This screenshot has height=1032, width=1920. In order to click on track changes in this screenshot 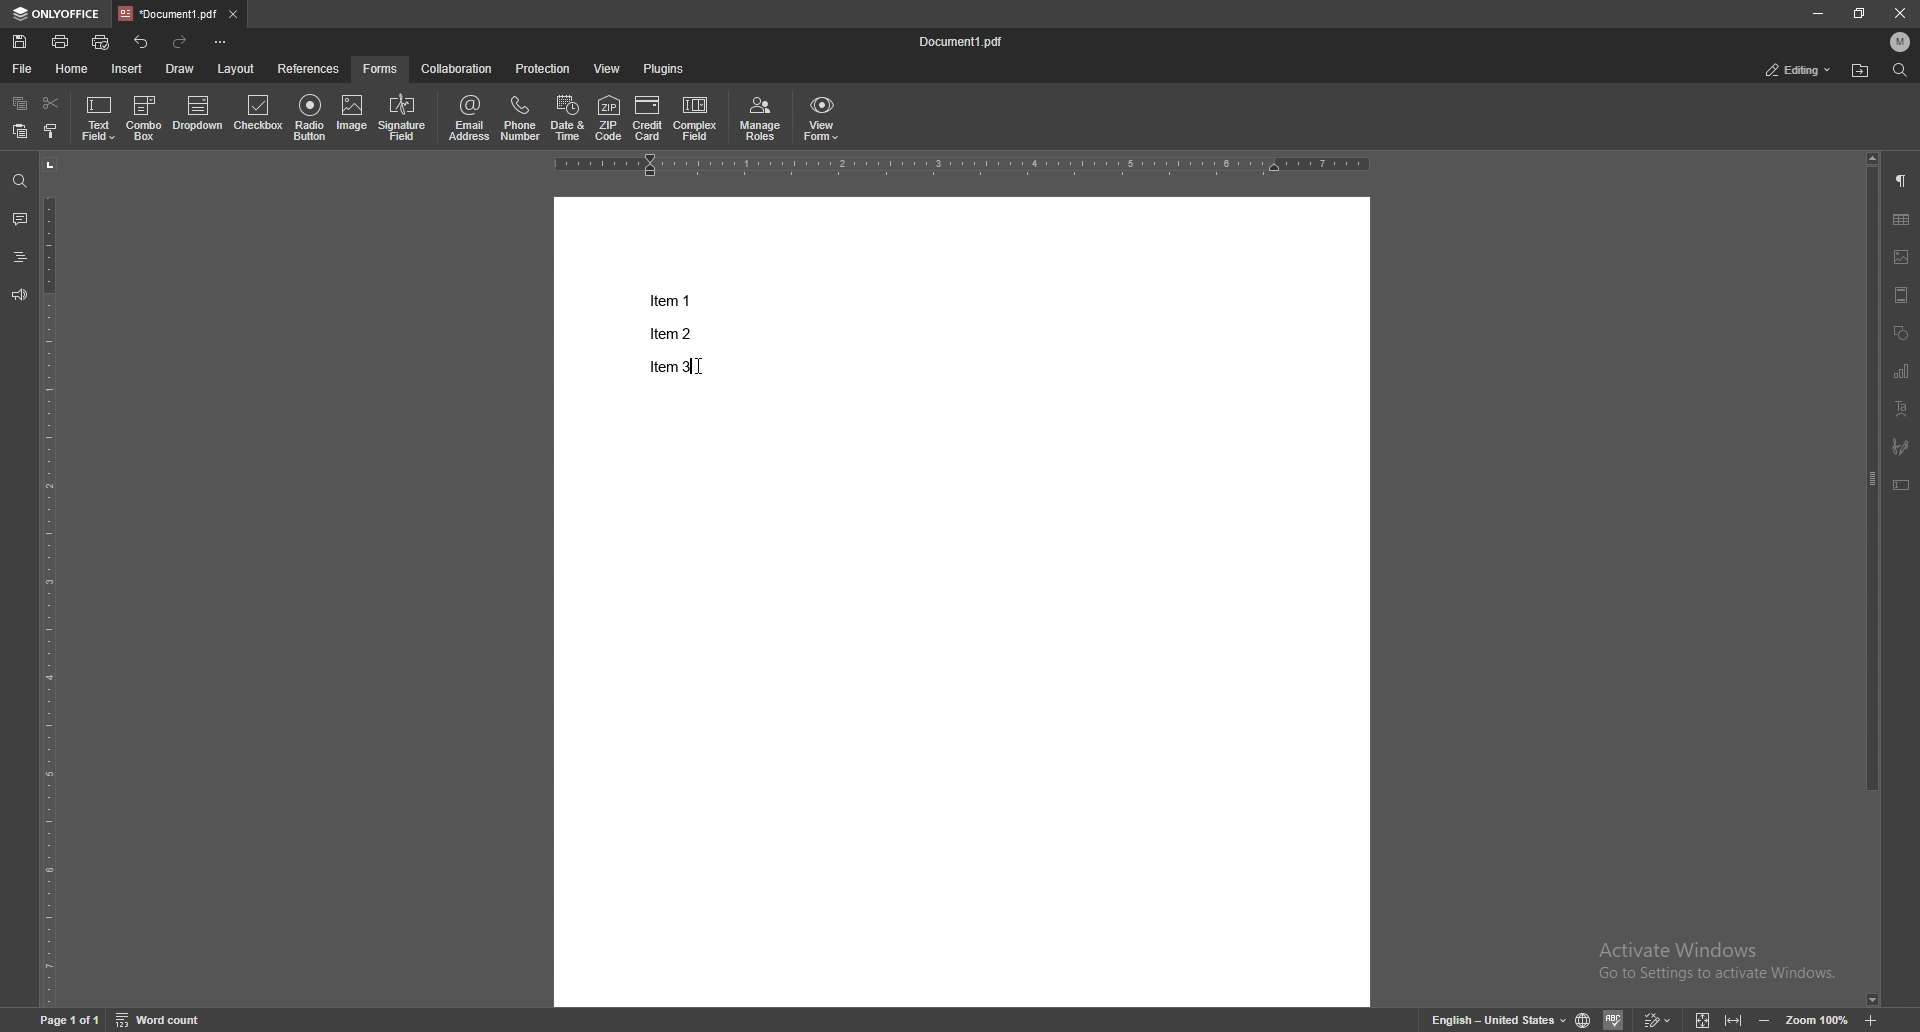, I will do `click(1657, 1018)`.